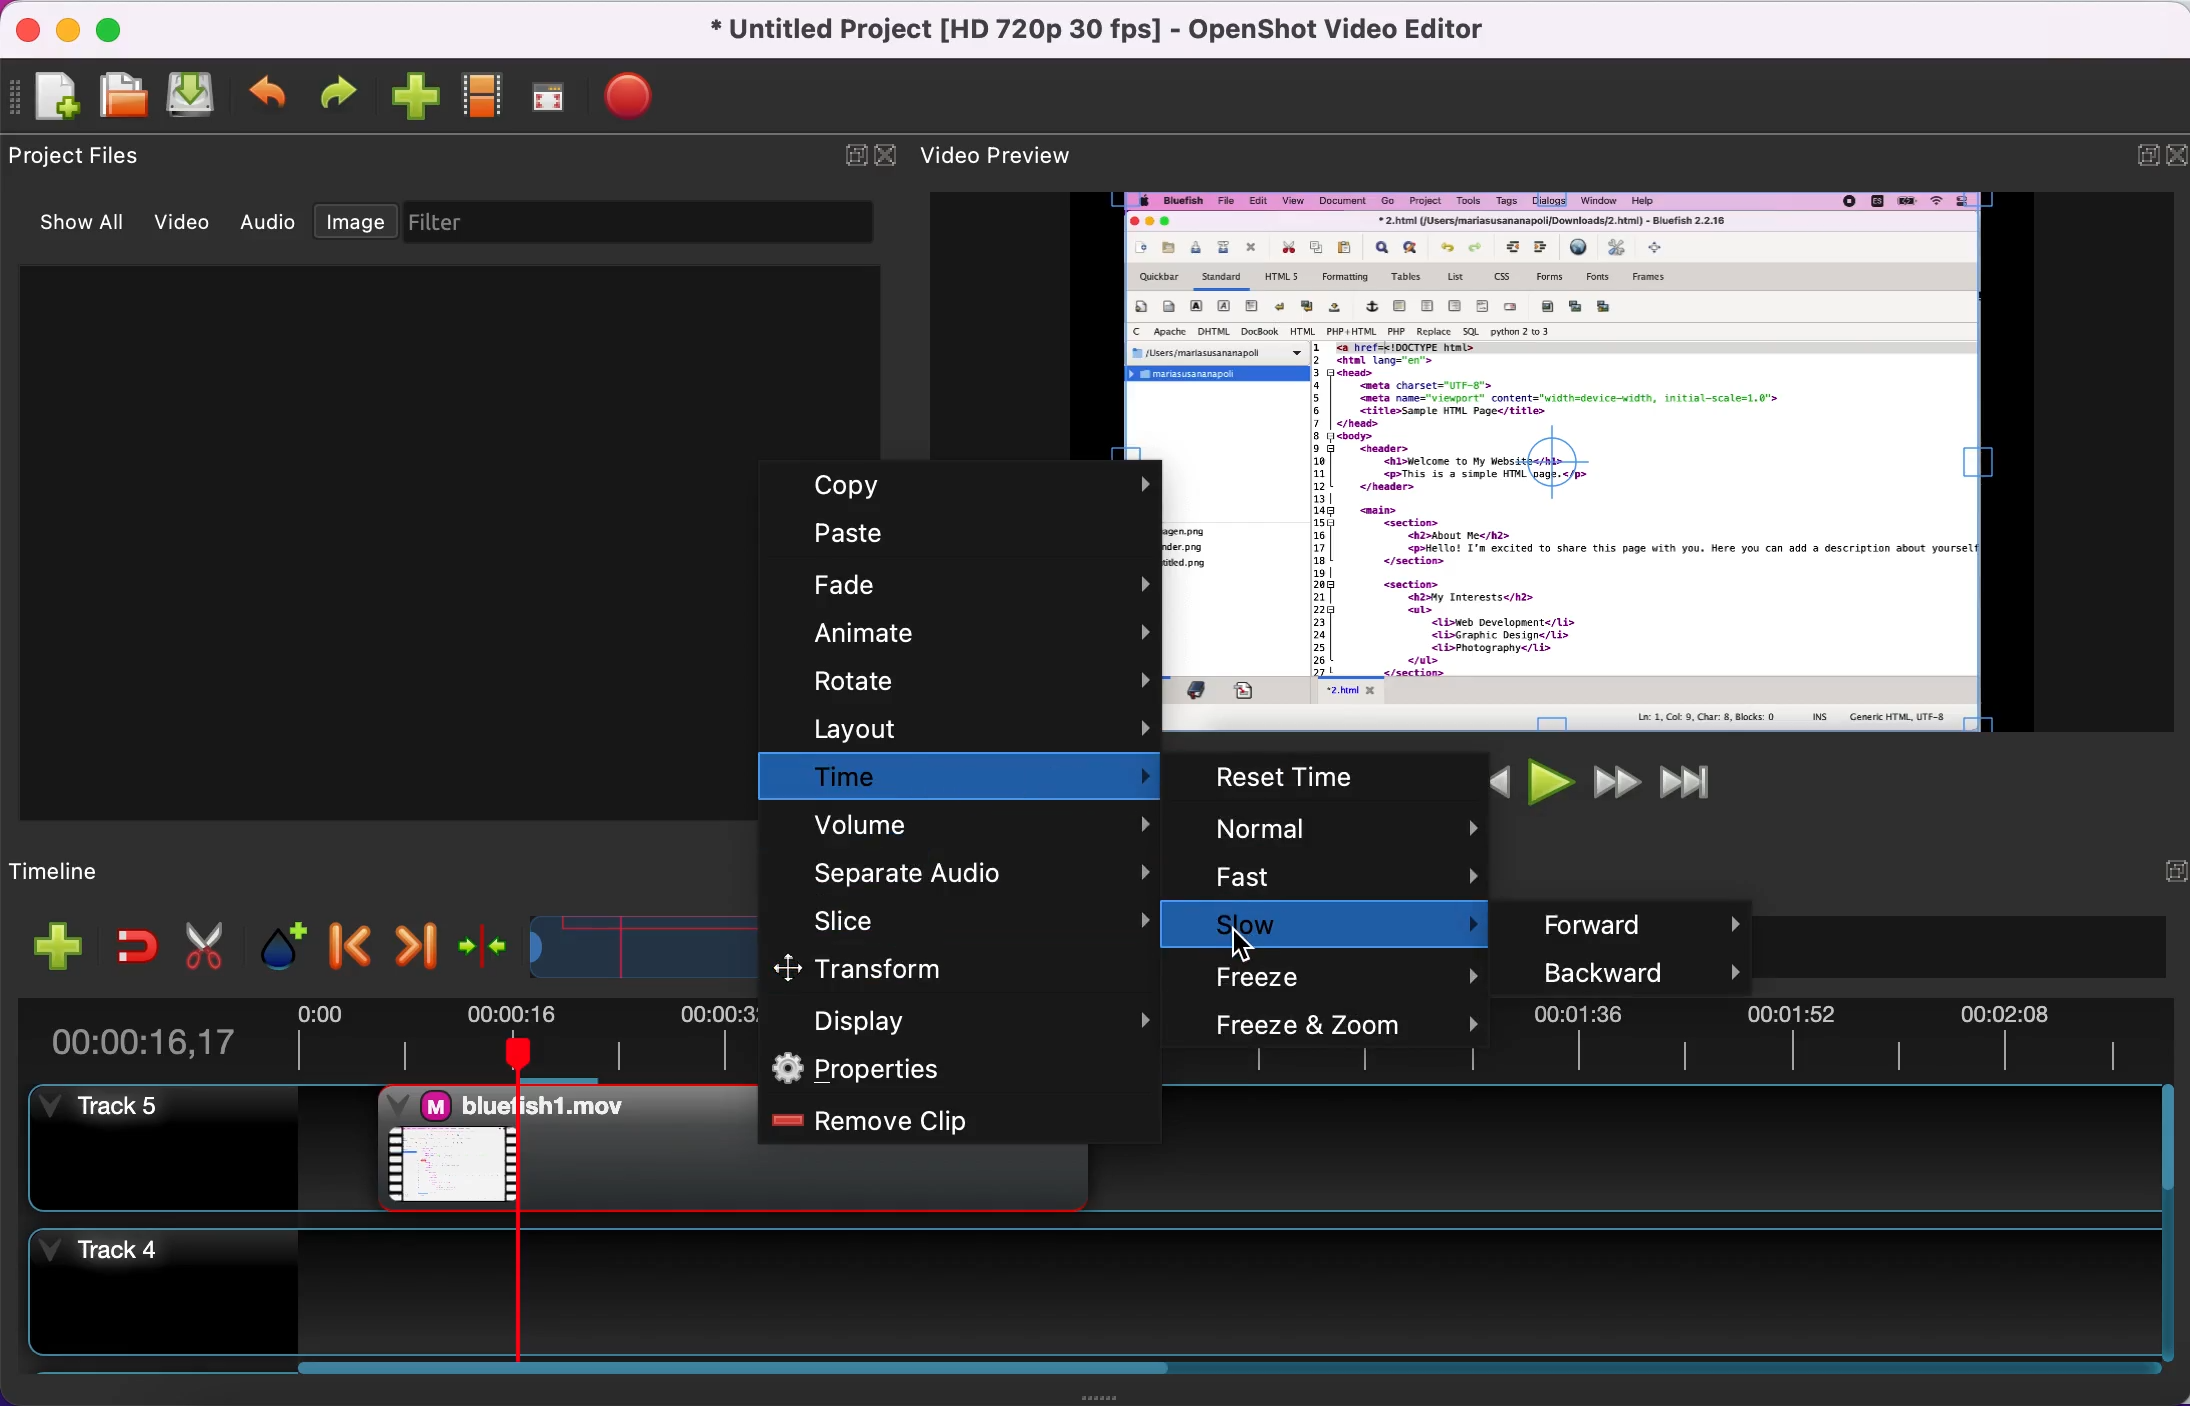 This screenshot has width=2190, height=1406. What do you see at coordinates (940, 968) in the screenshot?
I see `transform` at bounding box center [940, 968].